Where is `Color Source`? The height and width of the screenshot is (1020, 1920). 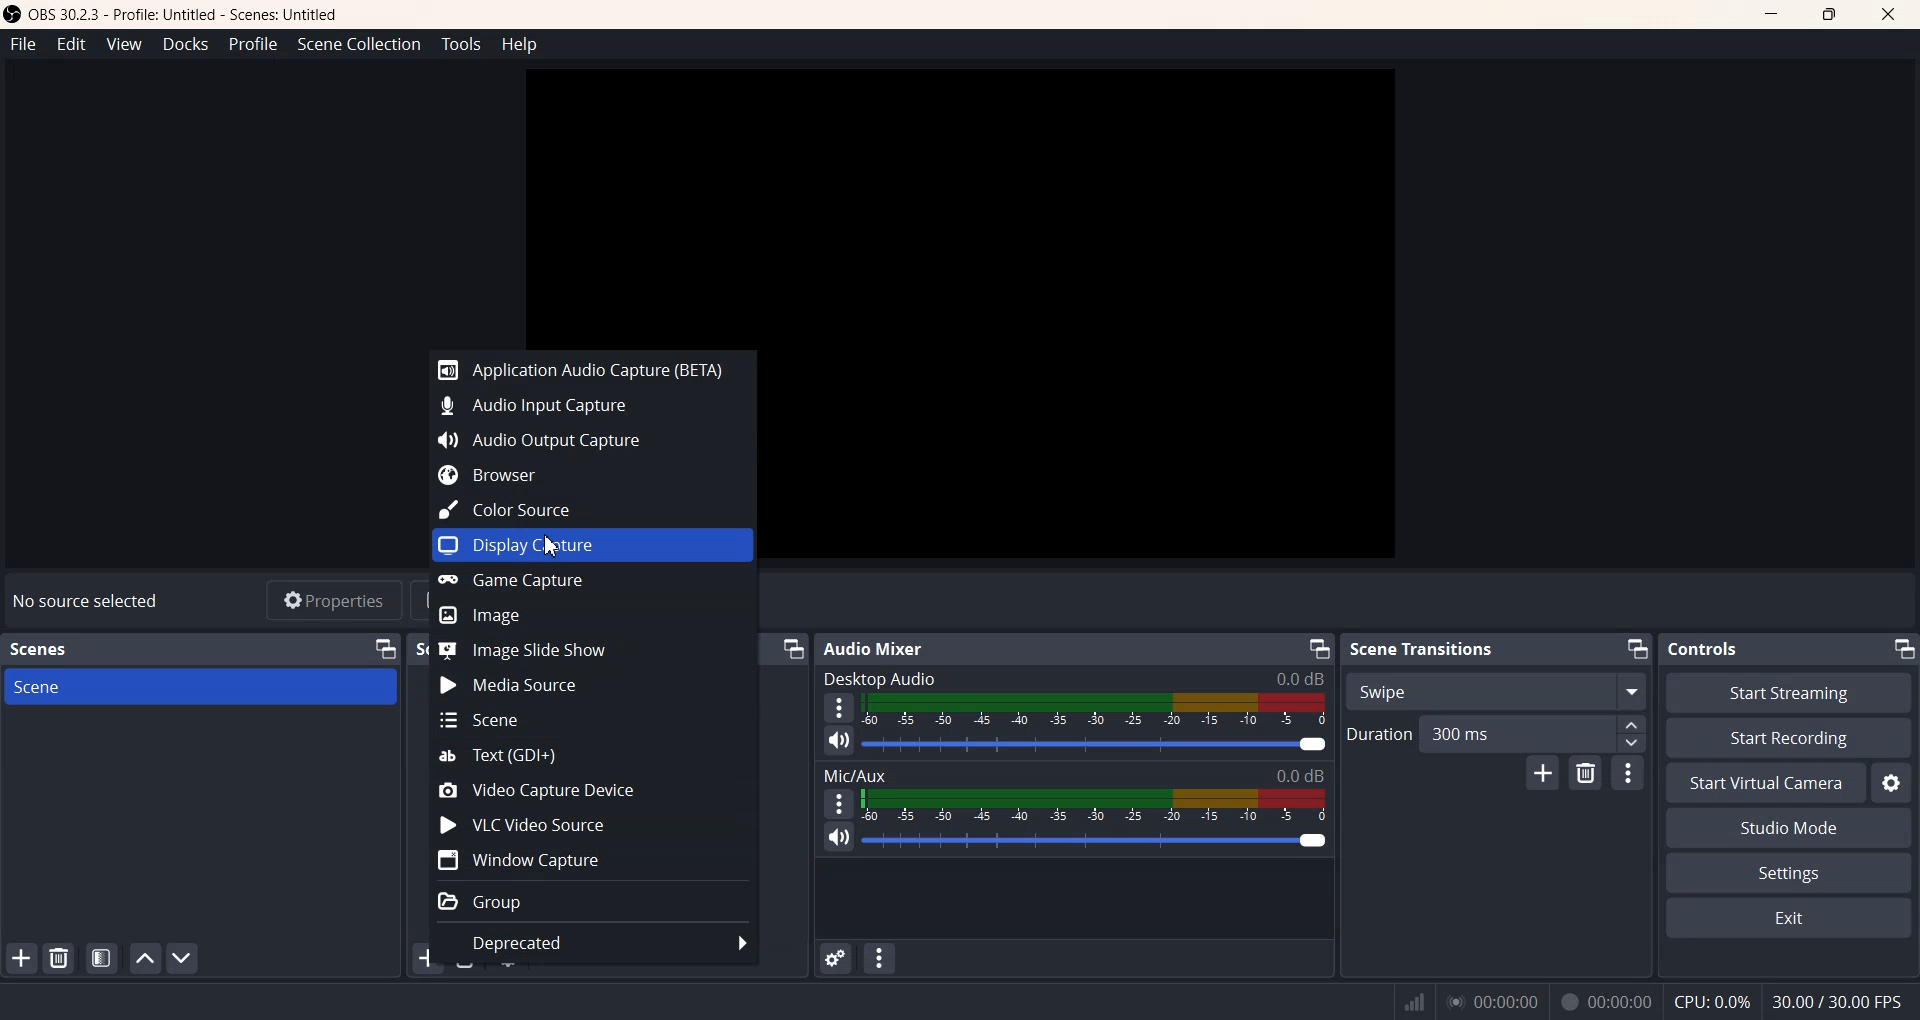
Color Source is located at coordinates (592, 510).